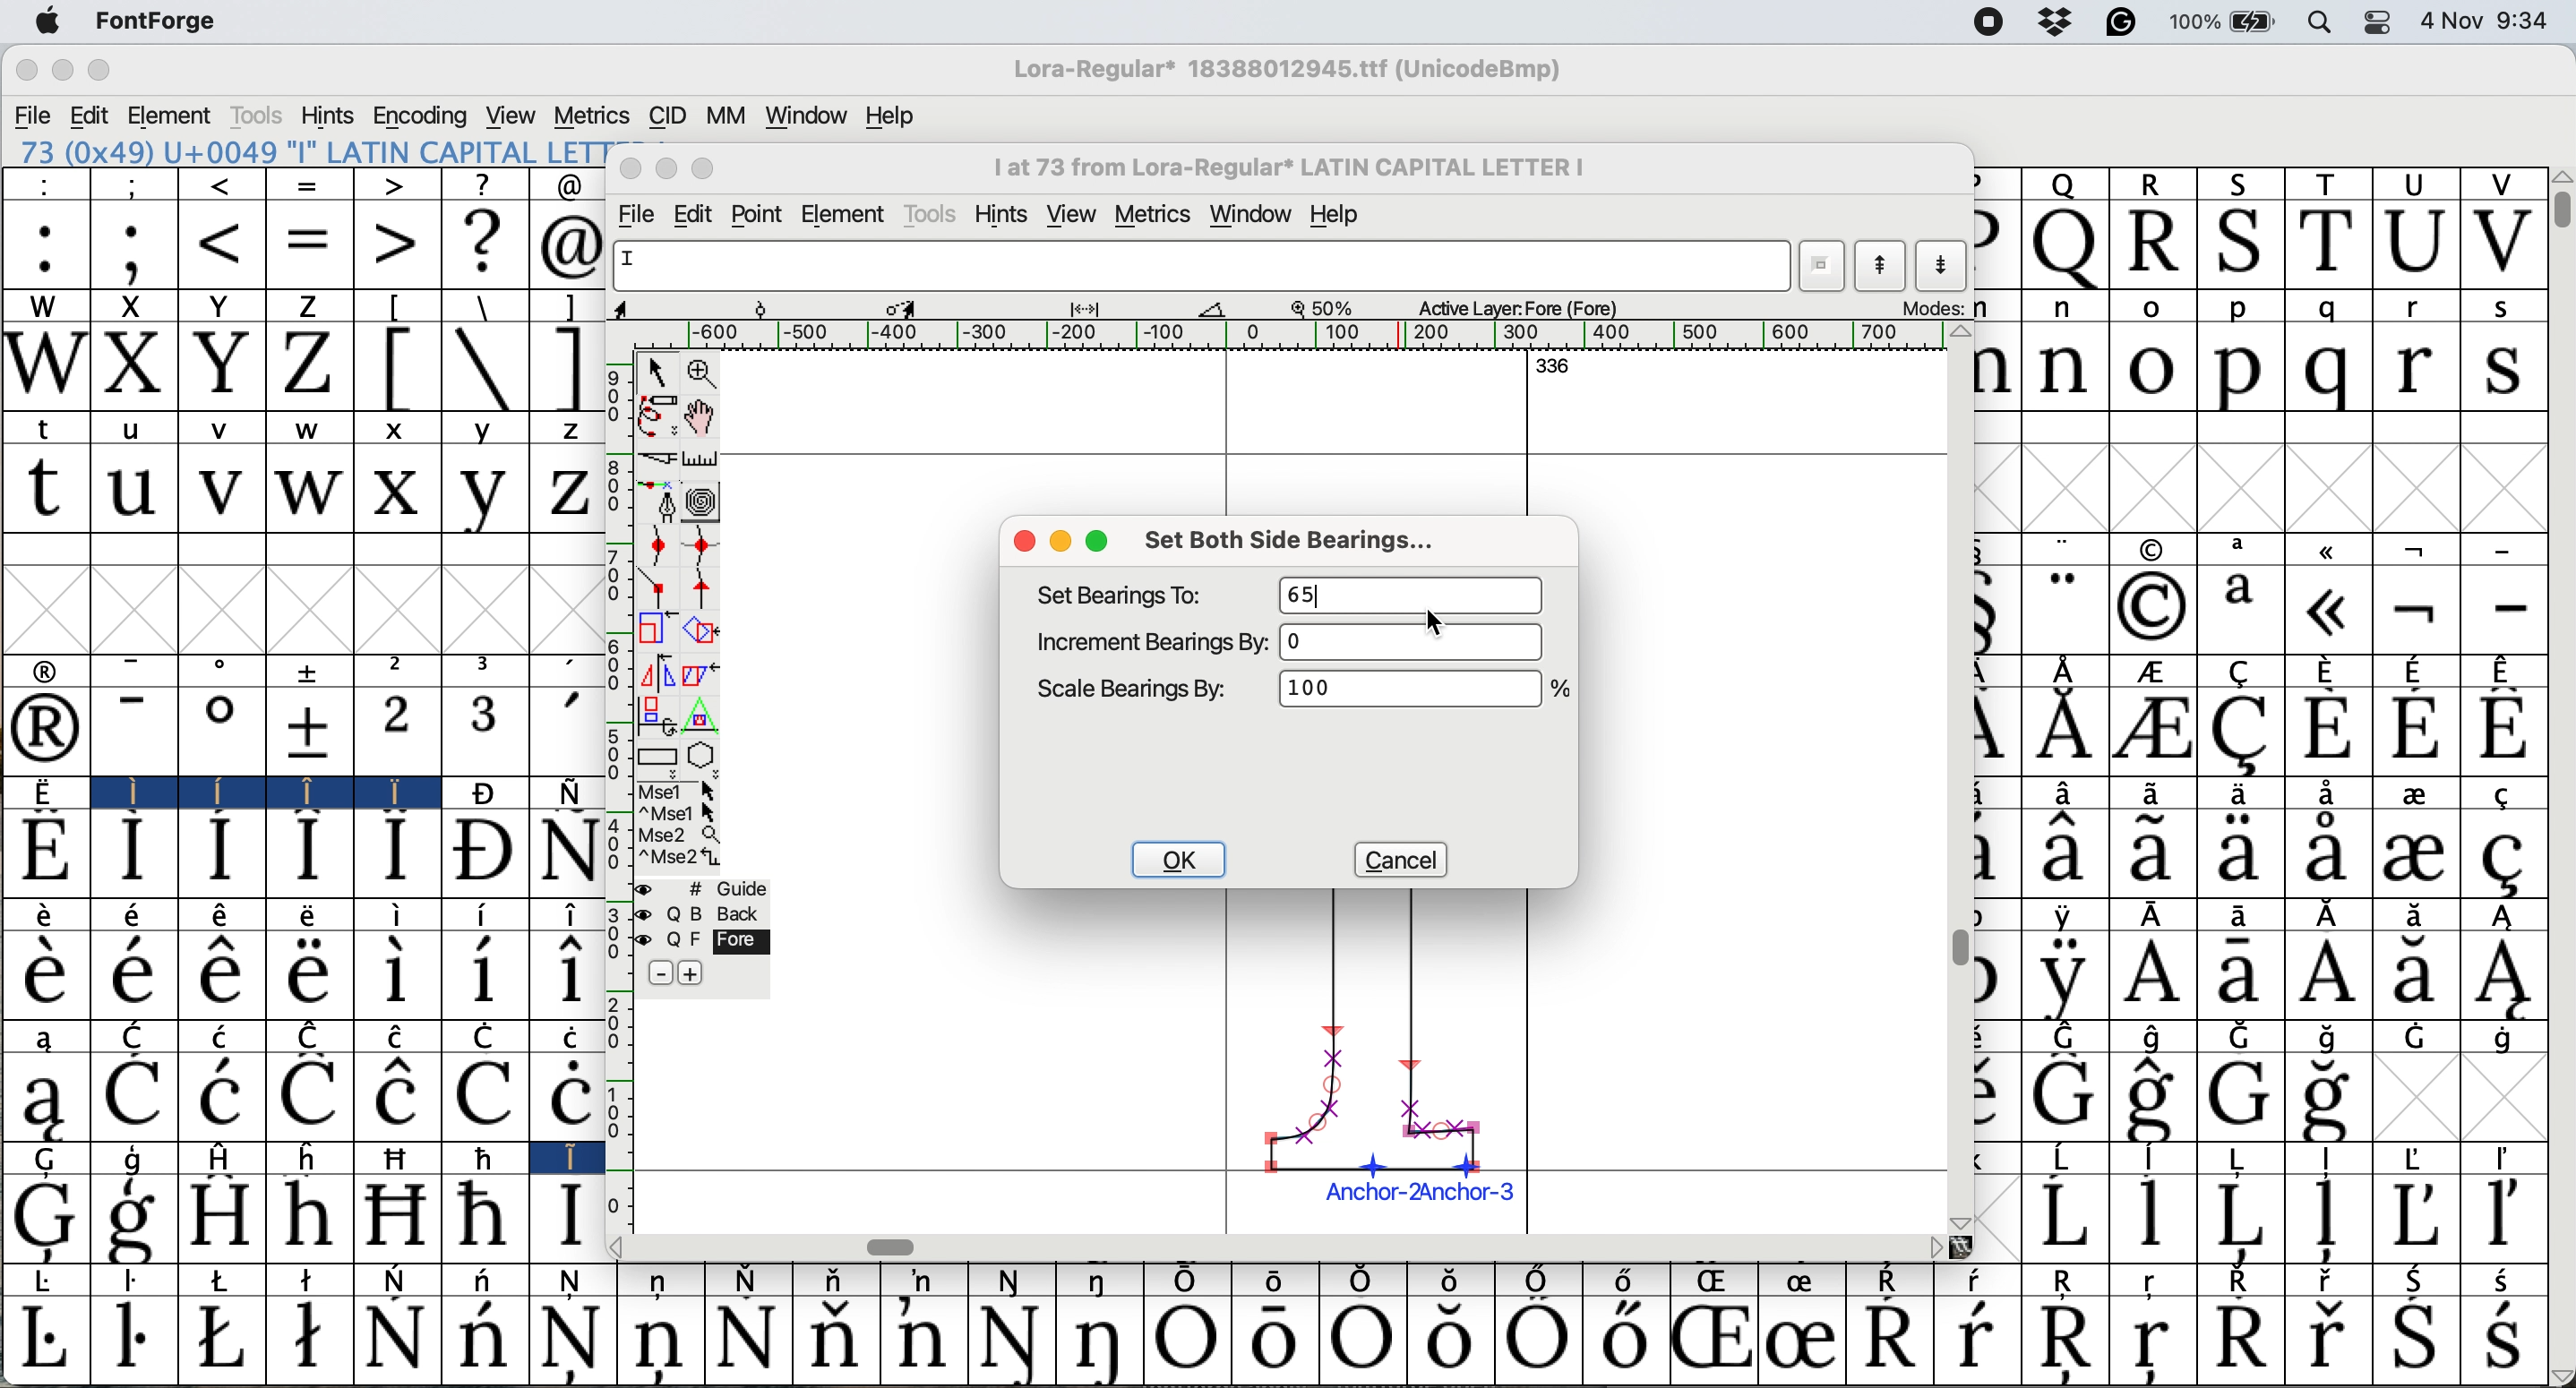 This screenshot has height=1388, width=2576. I want to click on X, so click(131, 306).